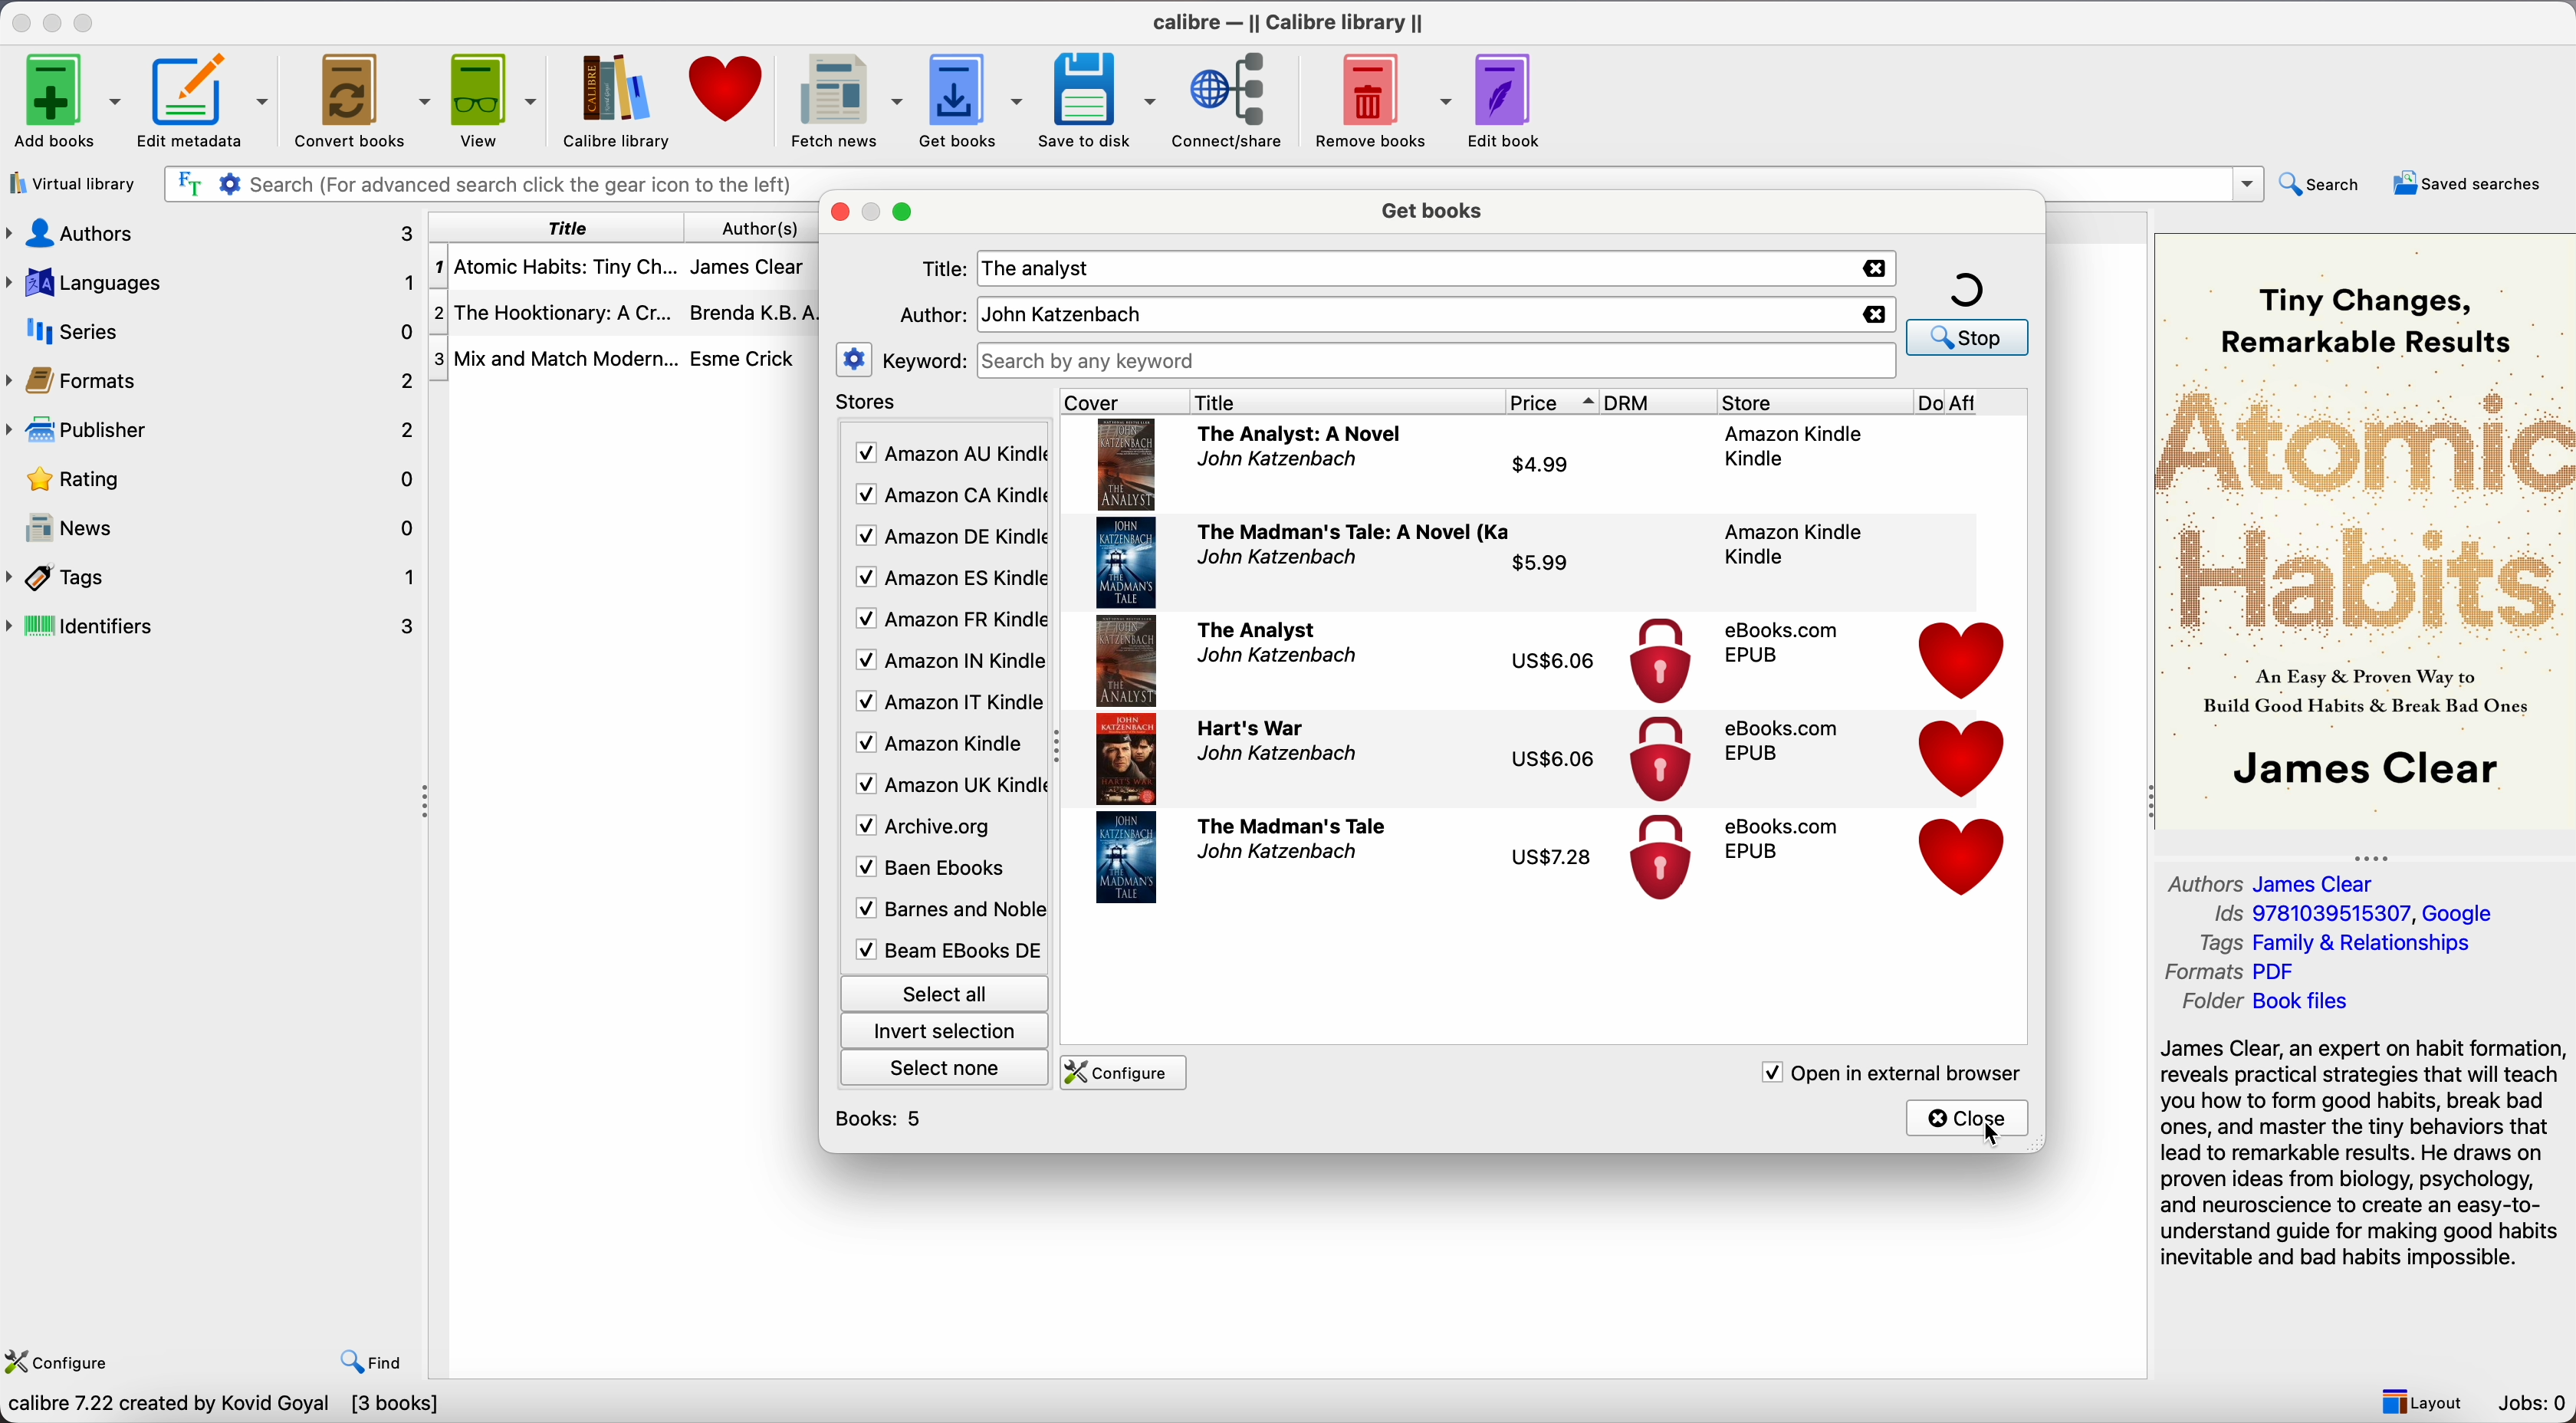 This screenshot has width=2576, height=1423. What do you see at coordinates (1970, 1119) in the screenshot?
I see `close` at bounding box center [1970, 1119].